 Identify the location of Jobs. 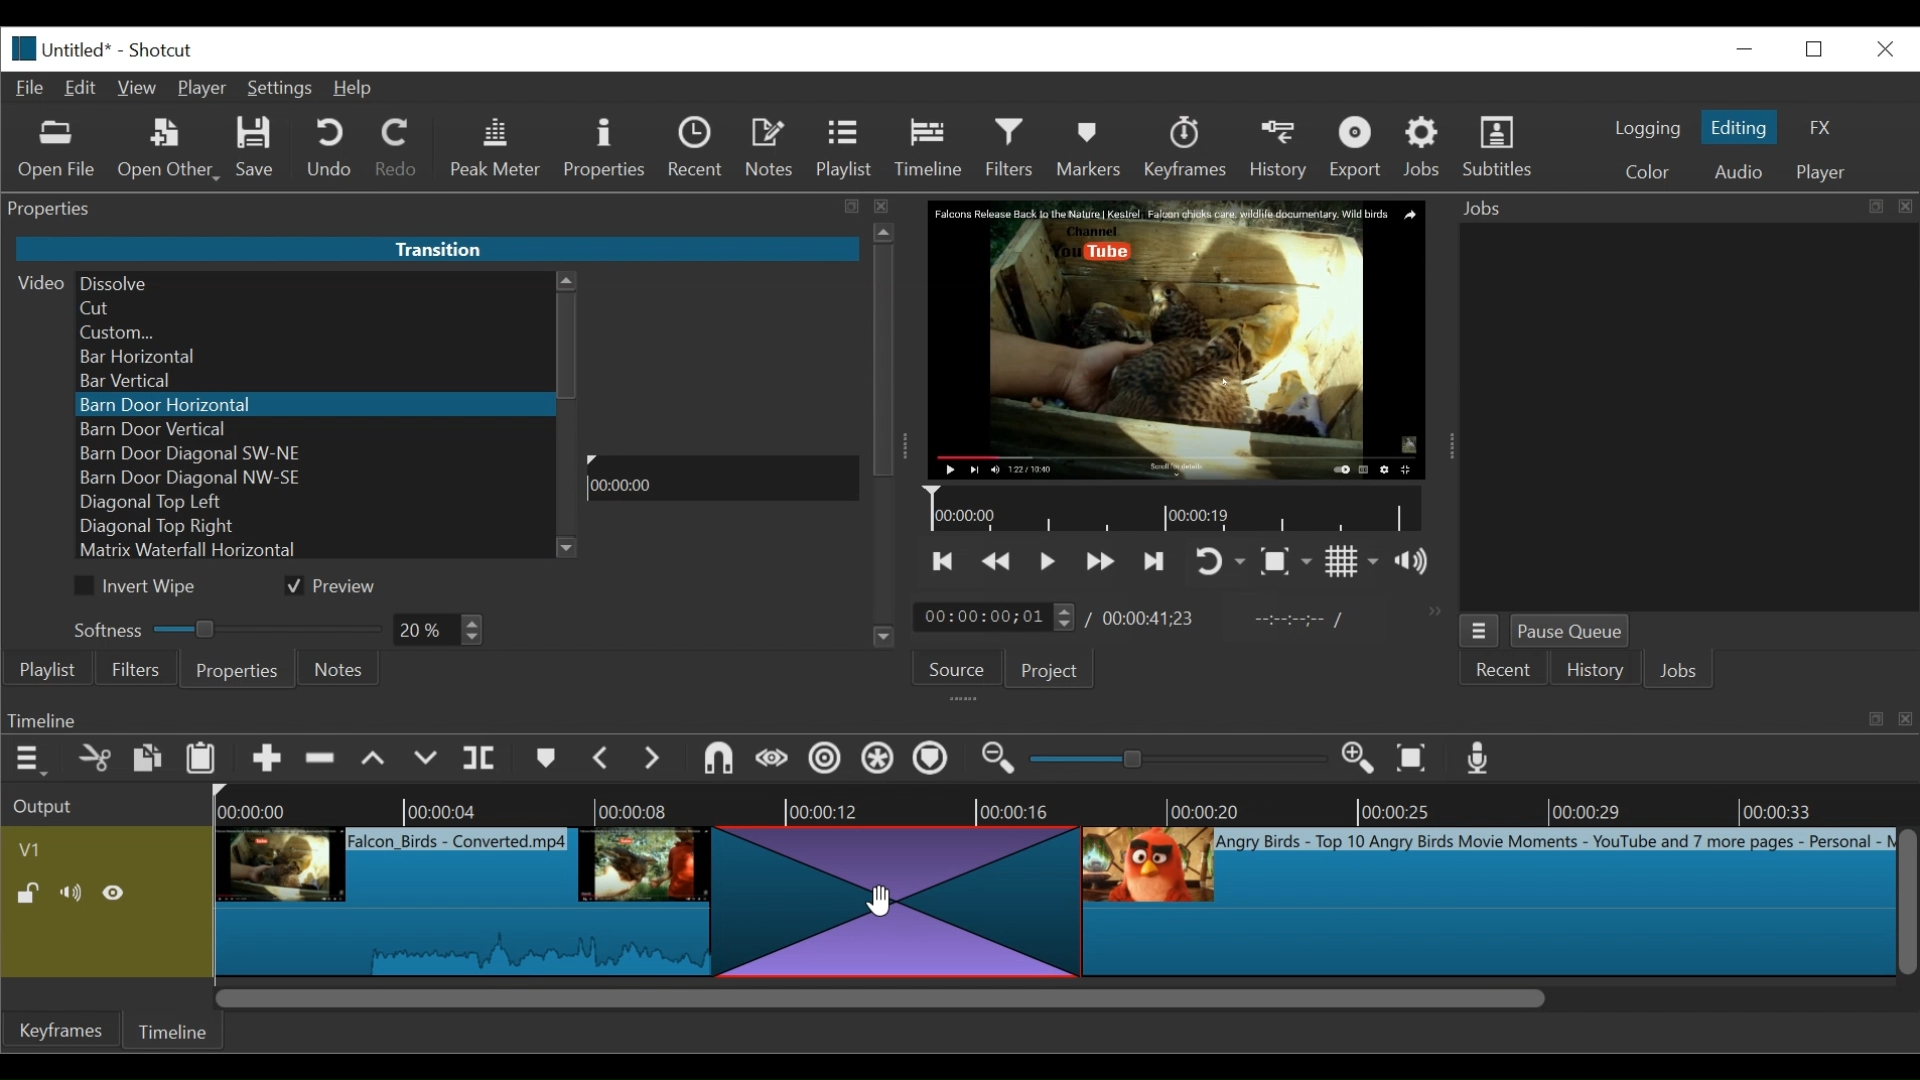
(1425, 146).